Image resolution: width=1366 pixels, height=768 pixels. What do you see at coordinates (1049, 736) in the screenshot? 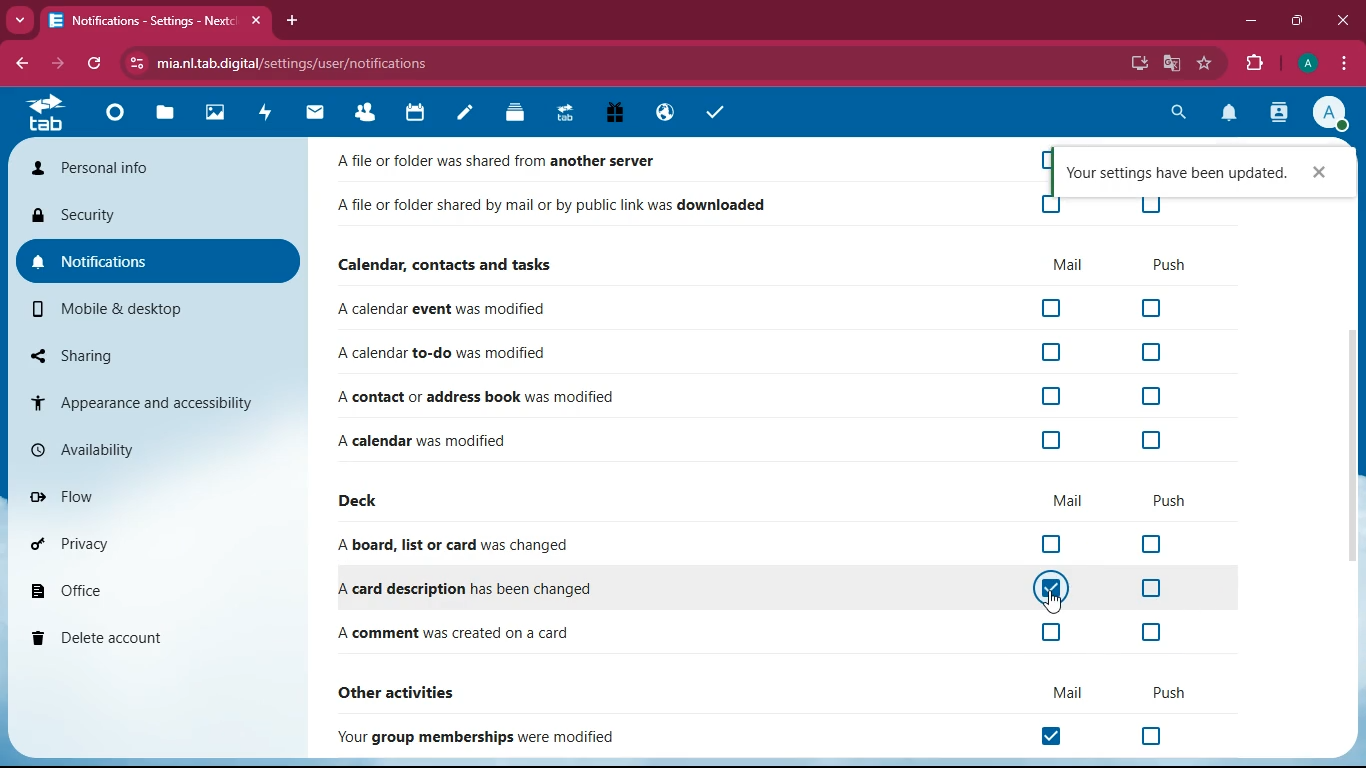
I see `off` at bounding box center [1049, 736].